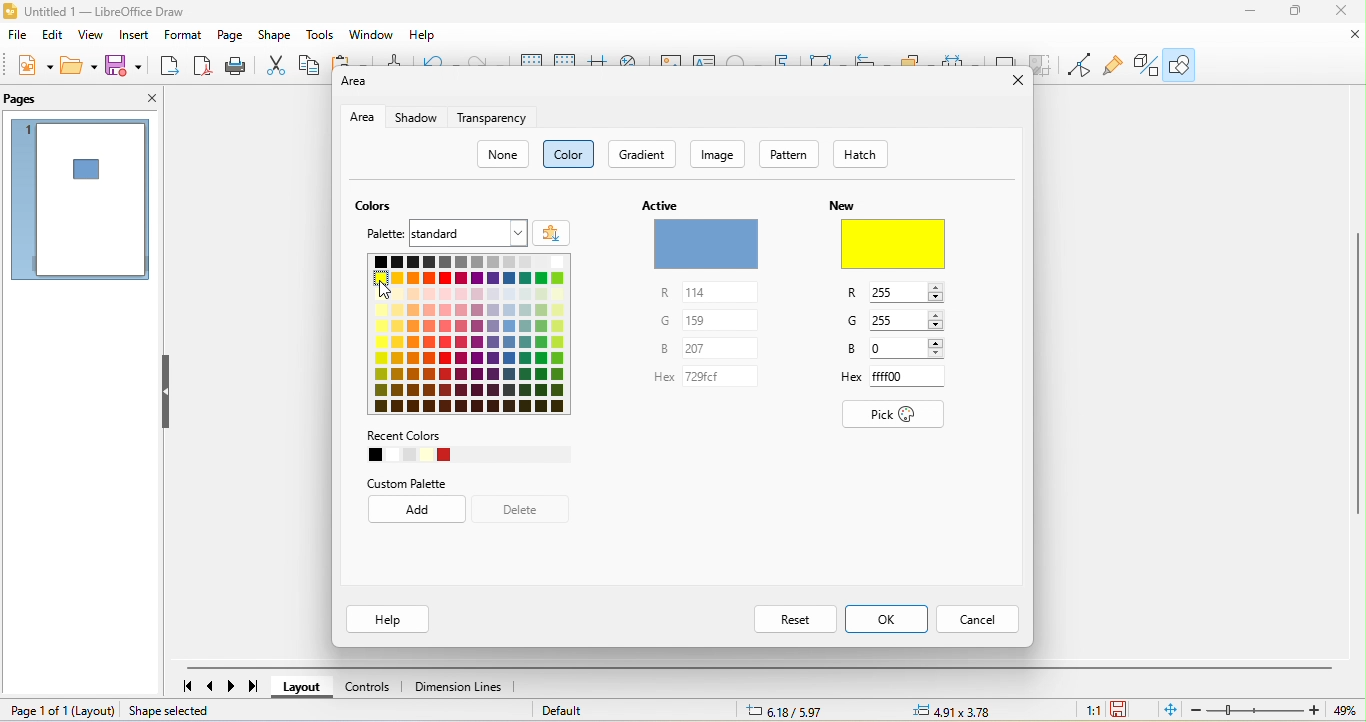  Describe the element at coordinates (137, 101) in the screenshot. I see `close` at that location.